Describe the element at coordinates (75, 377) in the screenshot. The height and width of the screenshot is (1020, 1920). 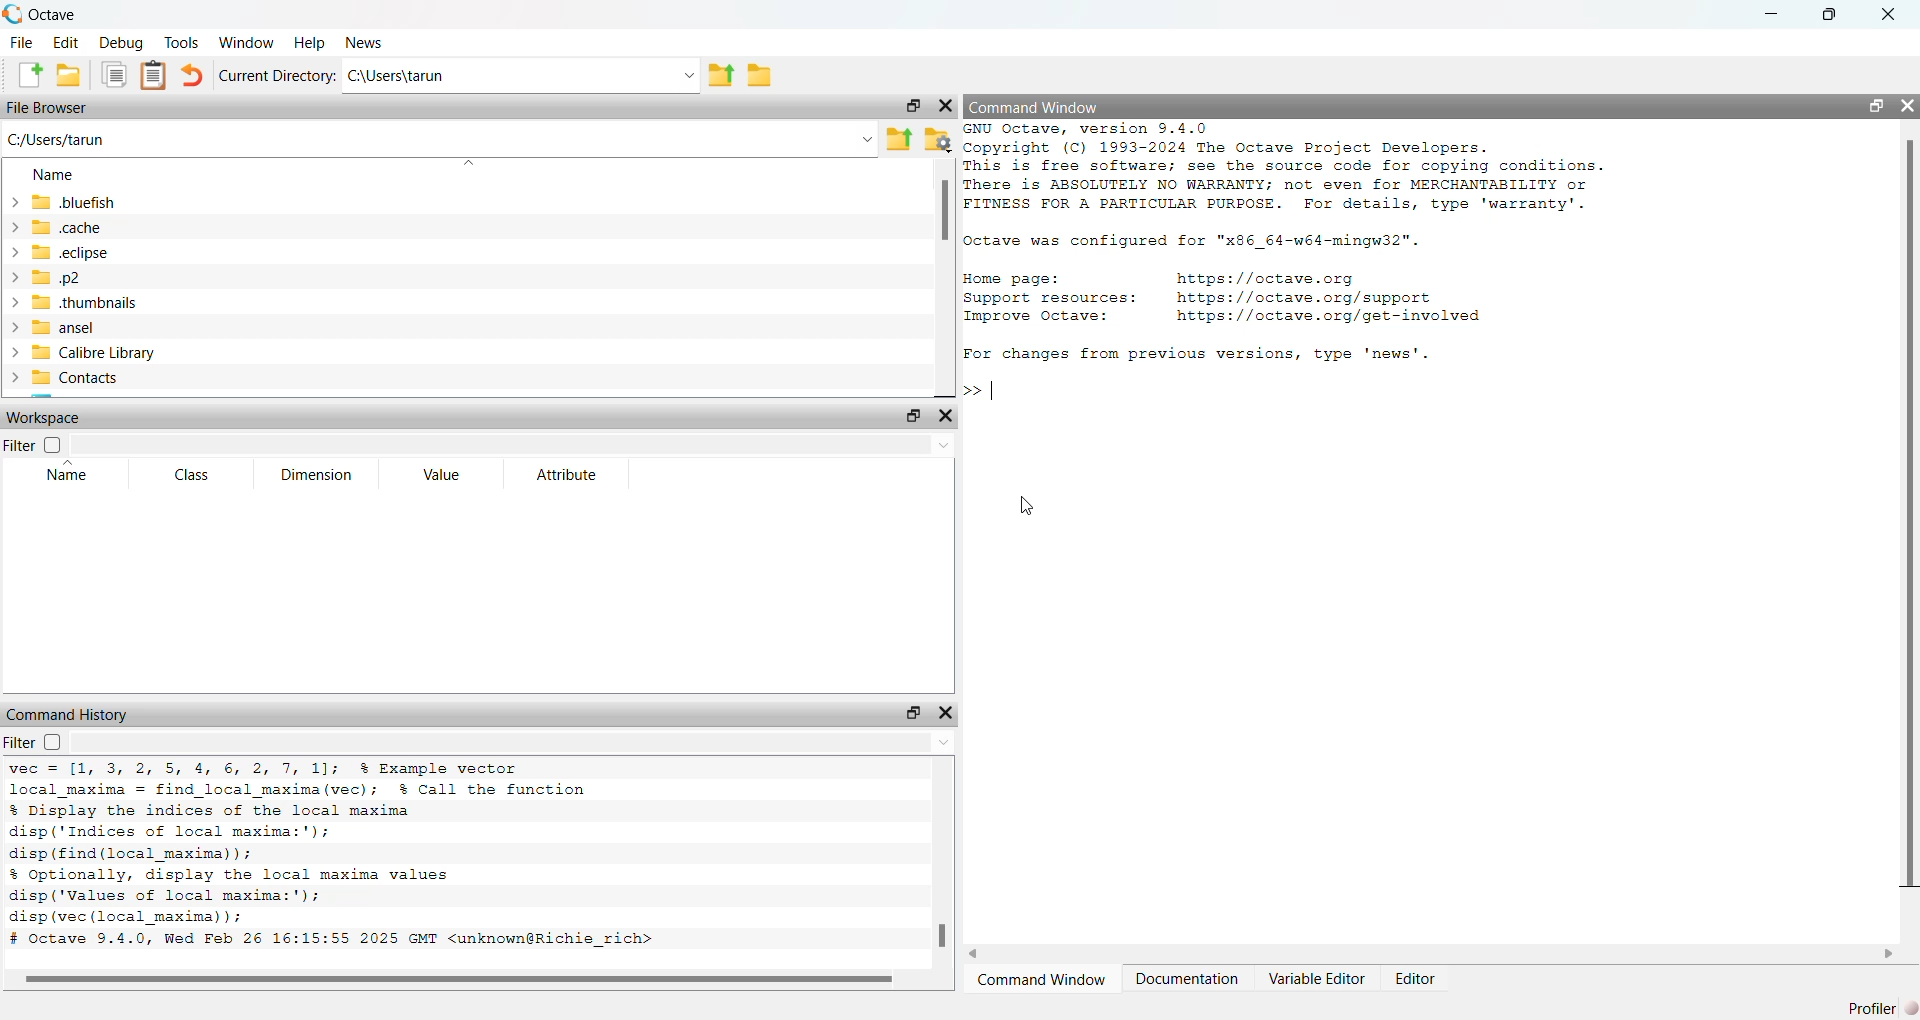
I see `Contacts` at that location.